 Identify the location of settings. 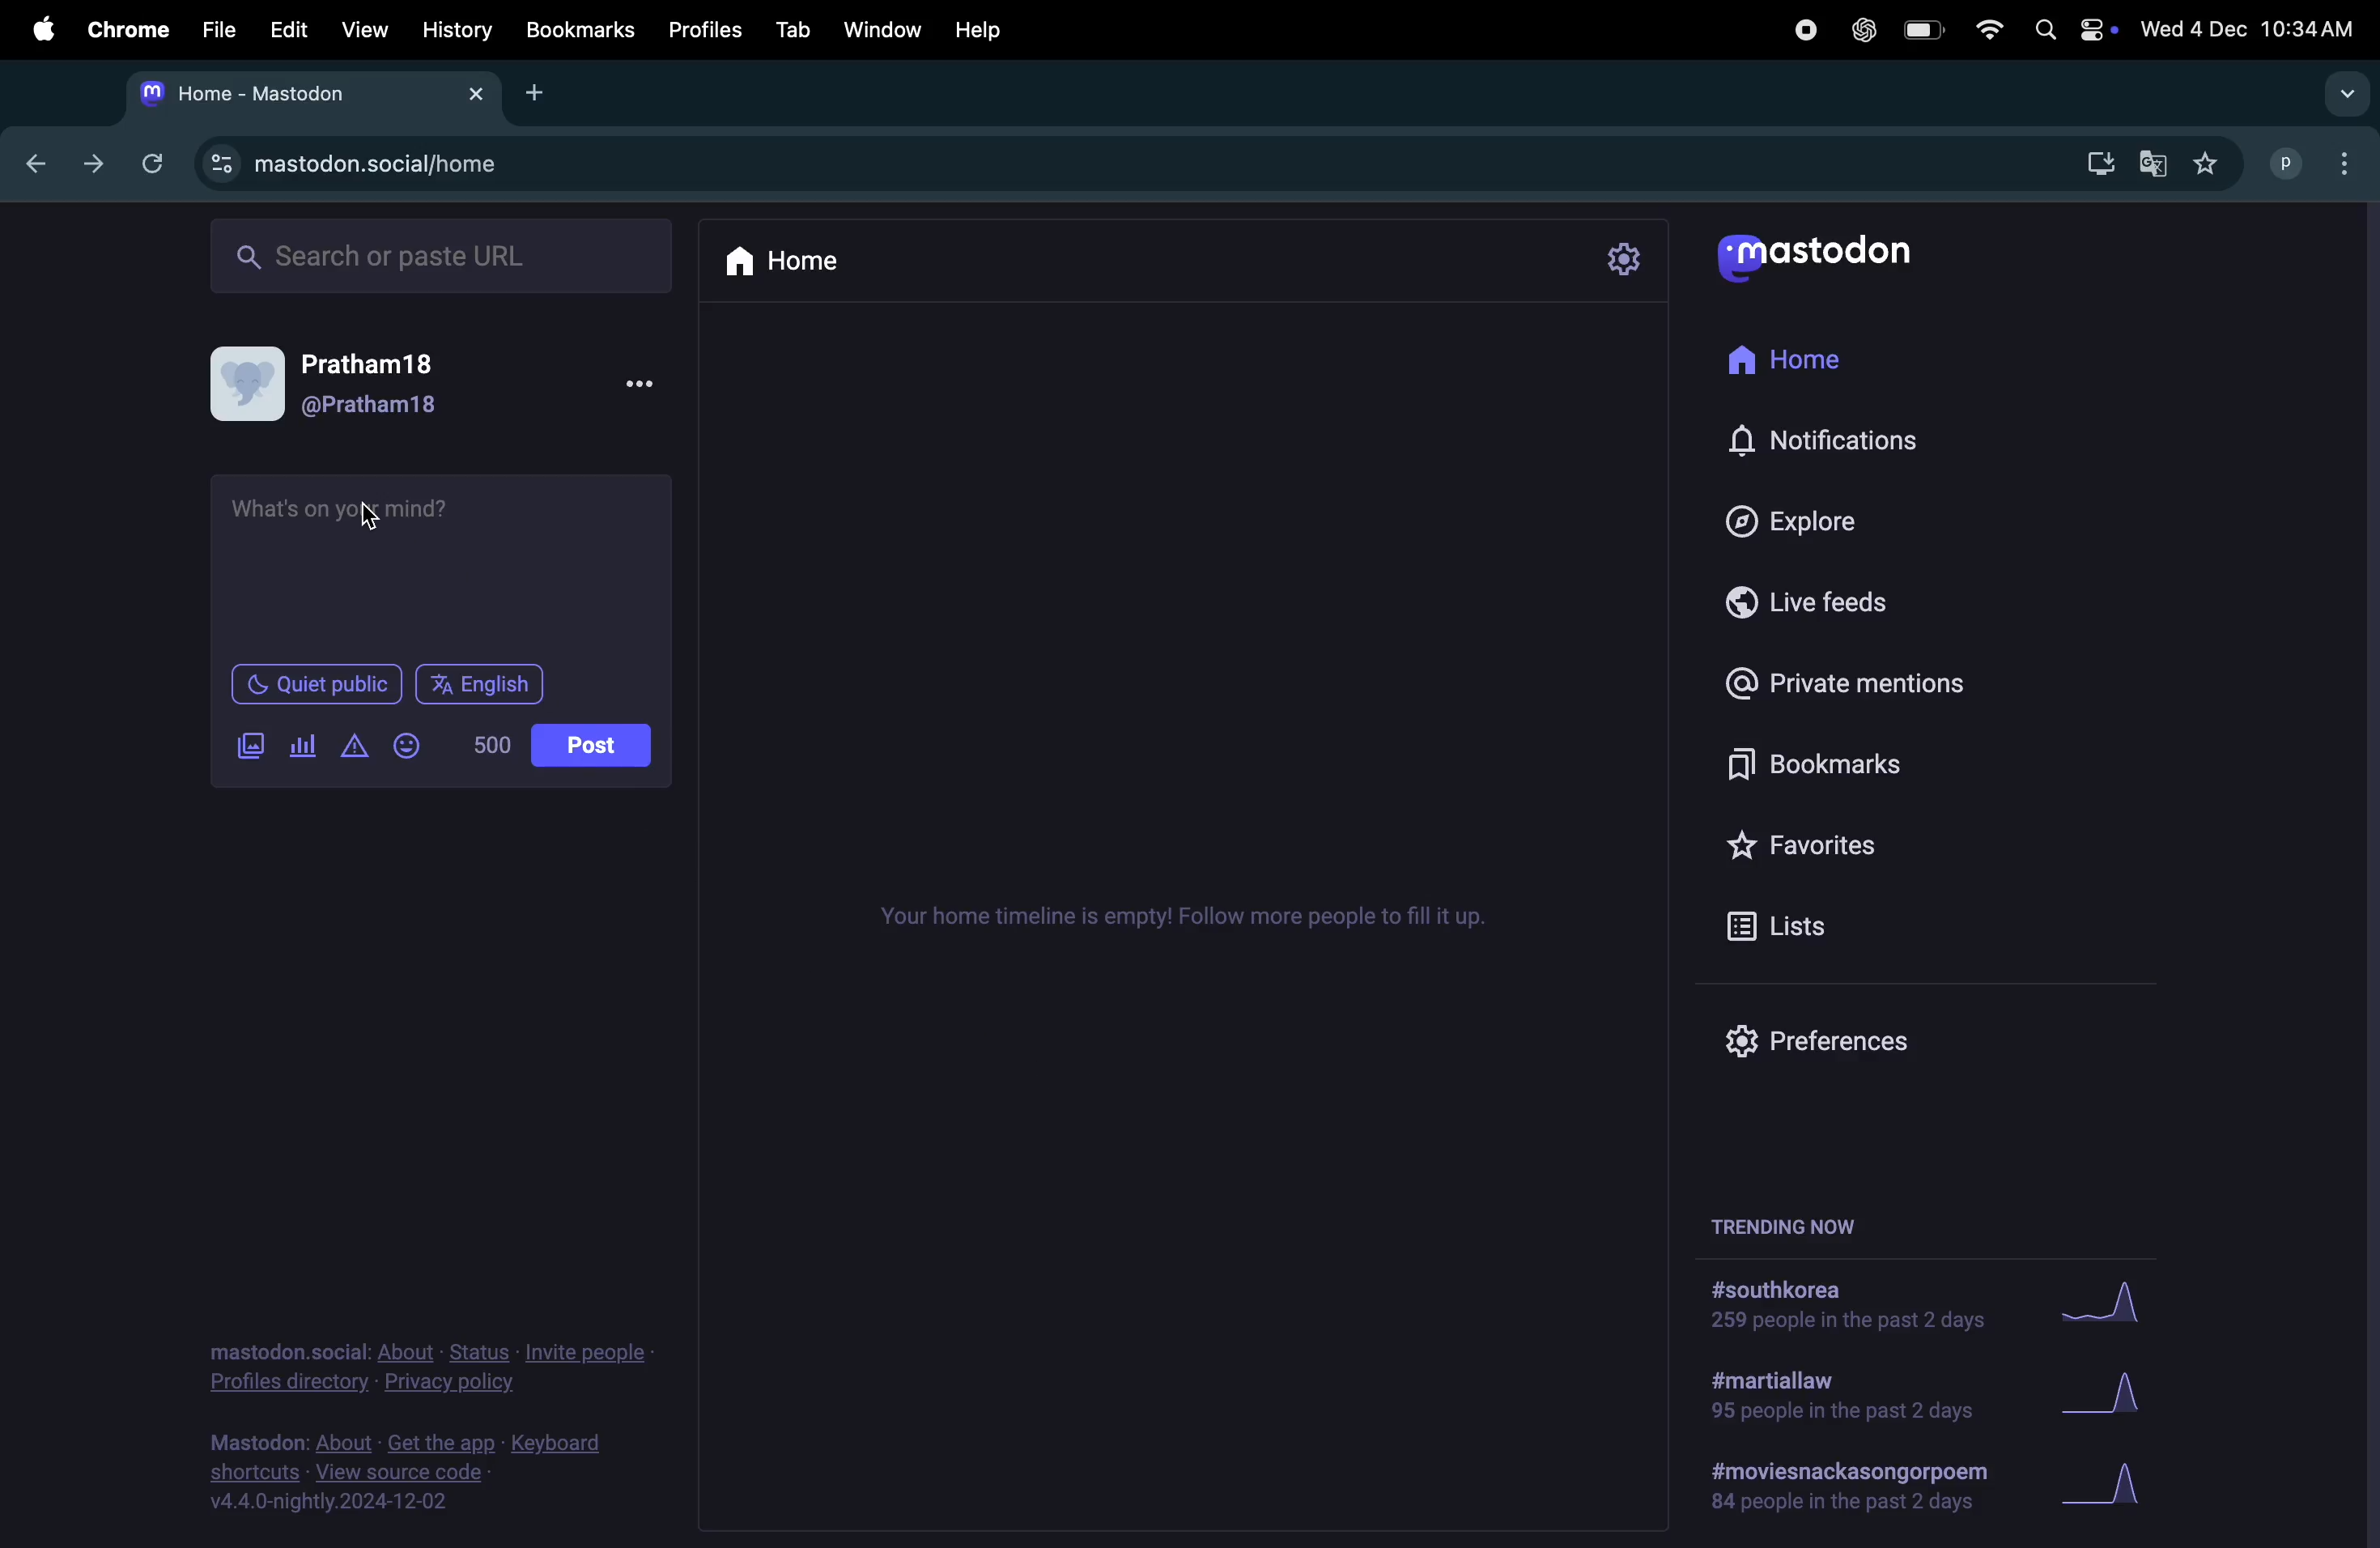
(1629, 259).